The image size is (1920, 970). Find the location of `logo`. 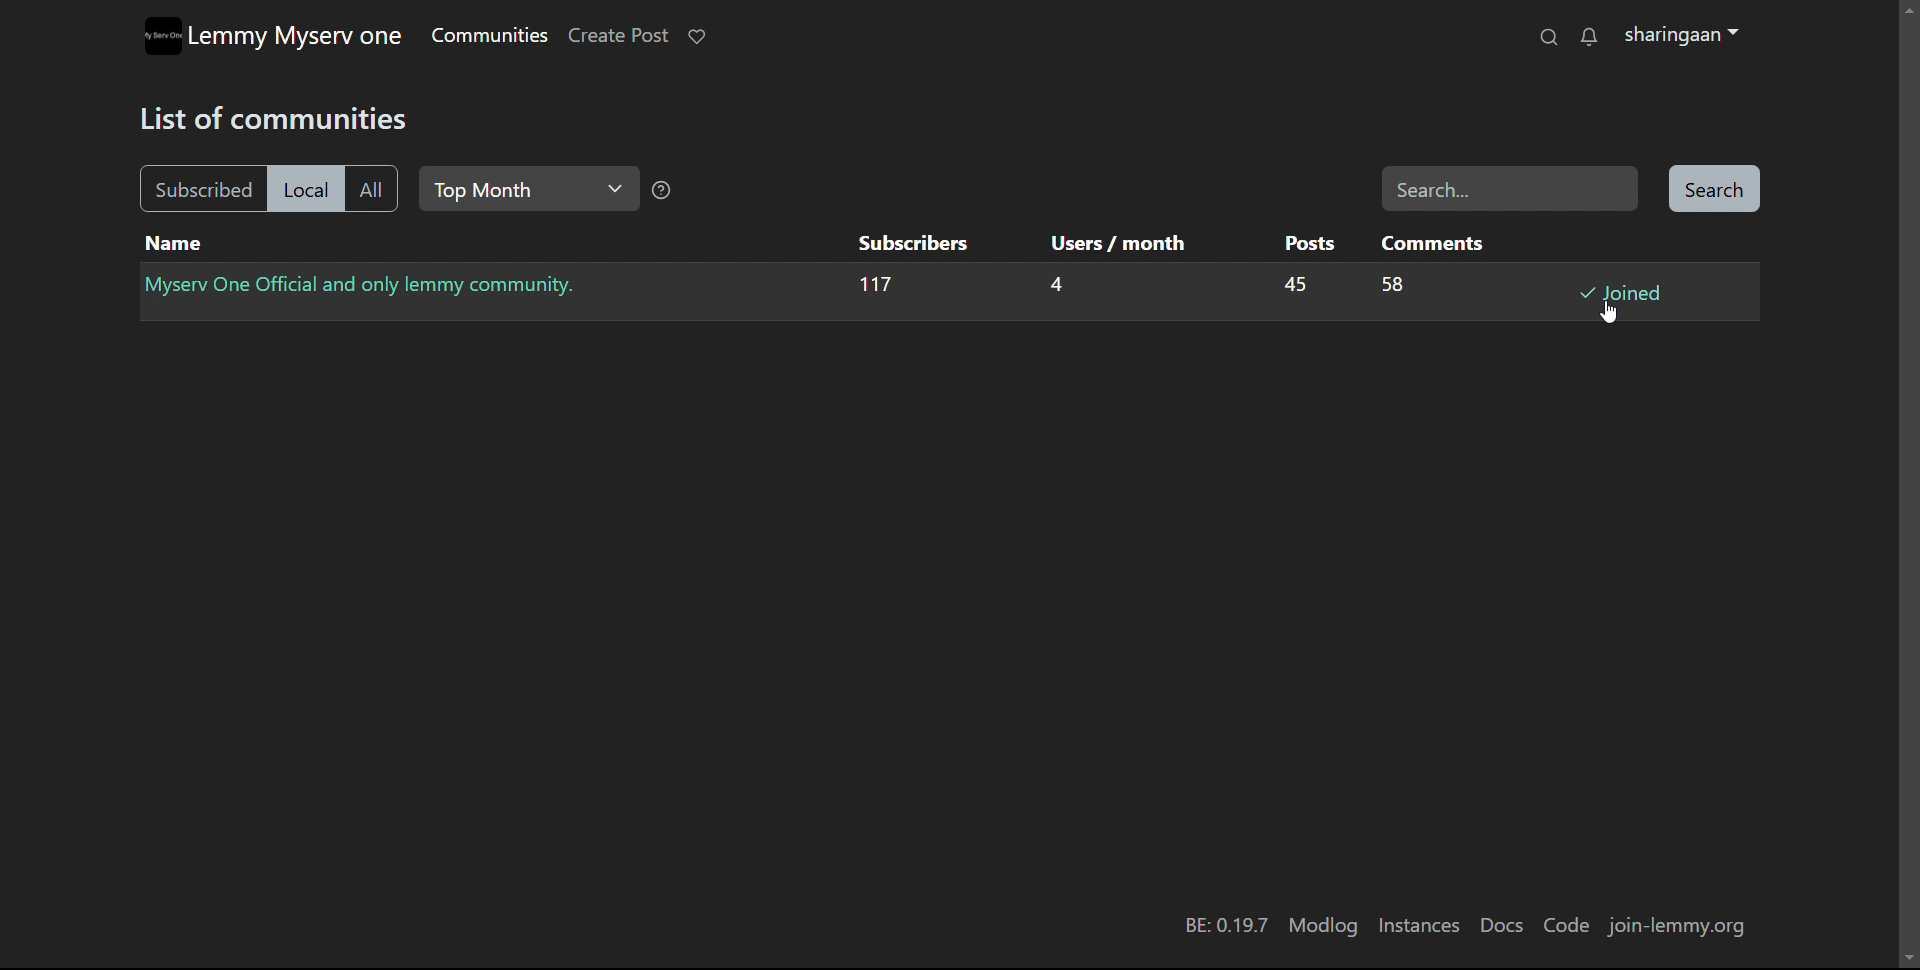

logo is located at coordinates (161, 36).